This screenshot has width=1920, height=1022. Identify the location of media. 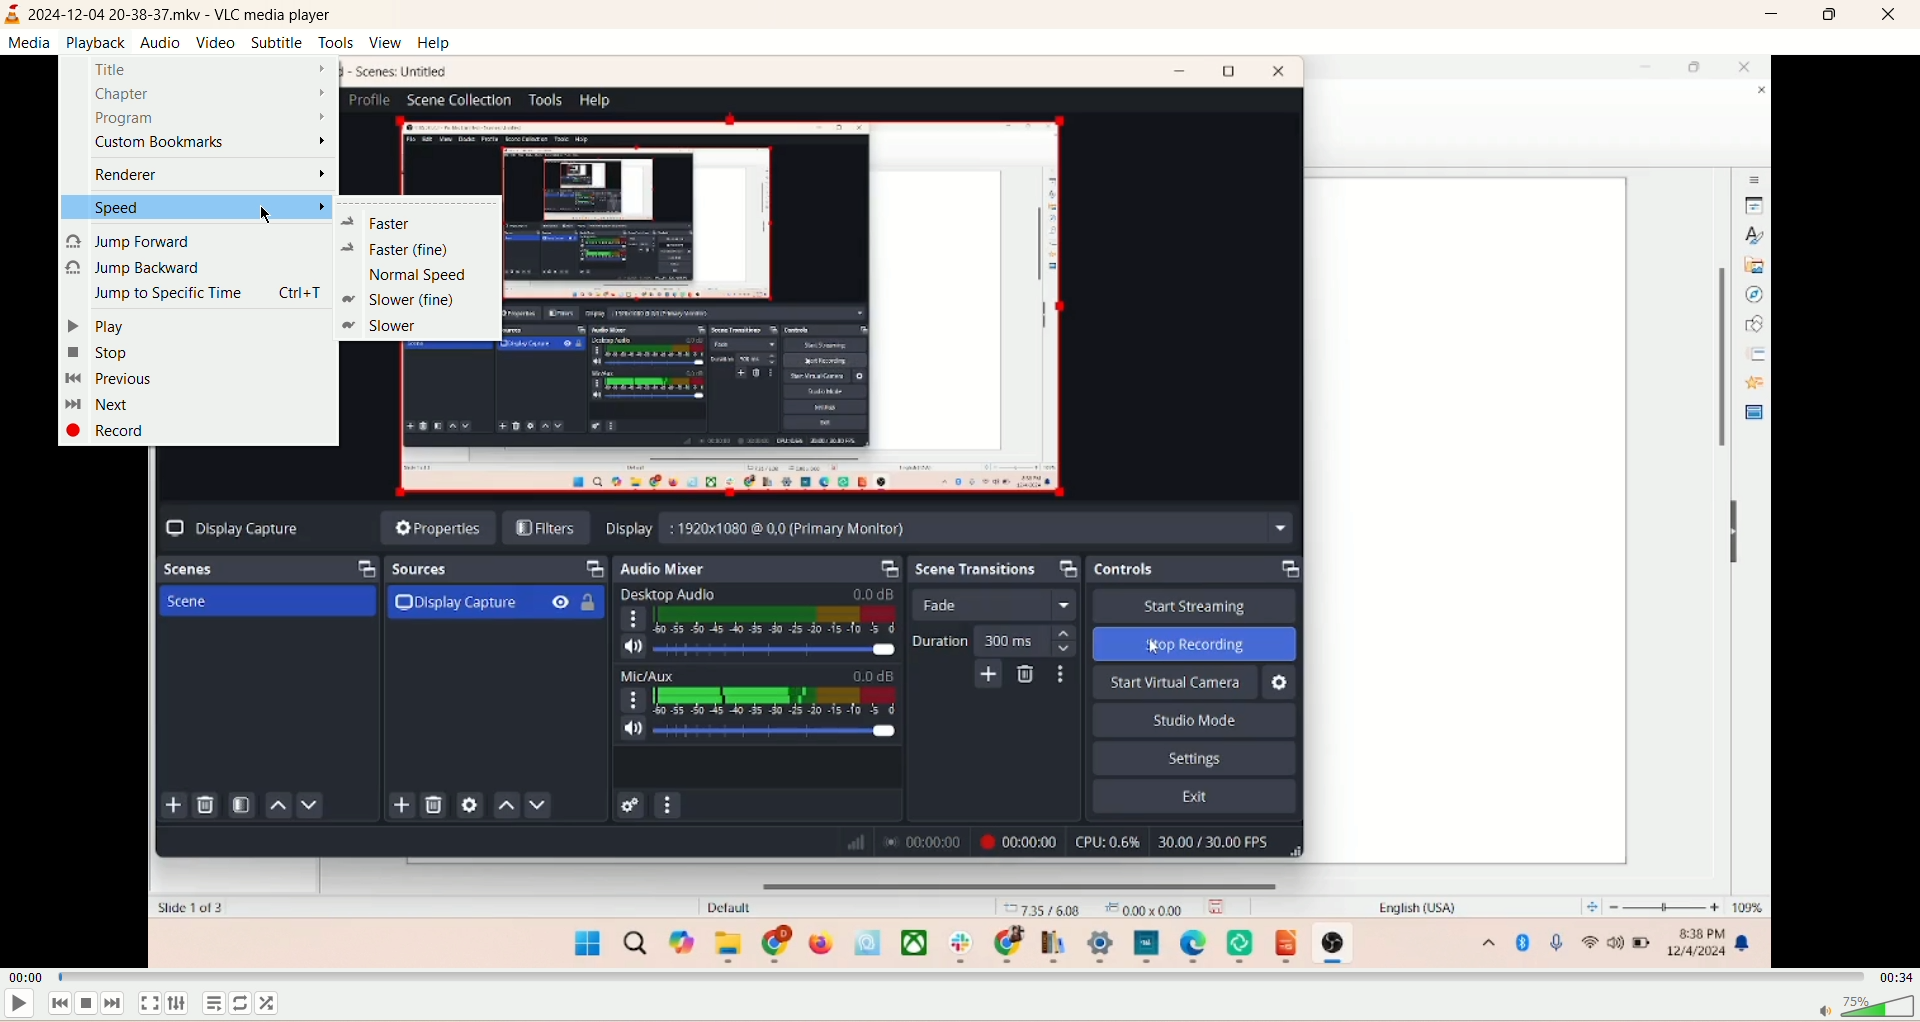
(33, 44).